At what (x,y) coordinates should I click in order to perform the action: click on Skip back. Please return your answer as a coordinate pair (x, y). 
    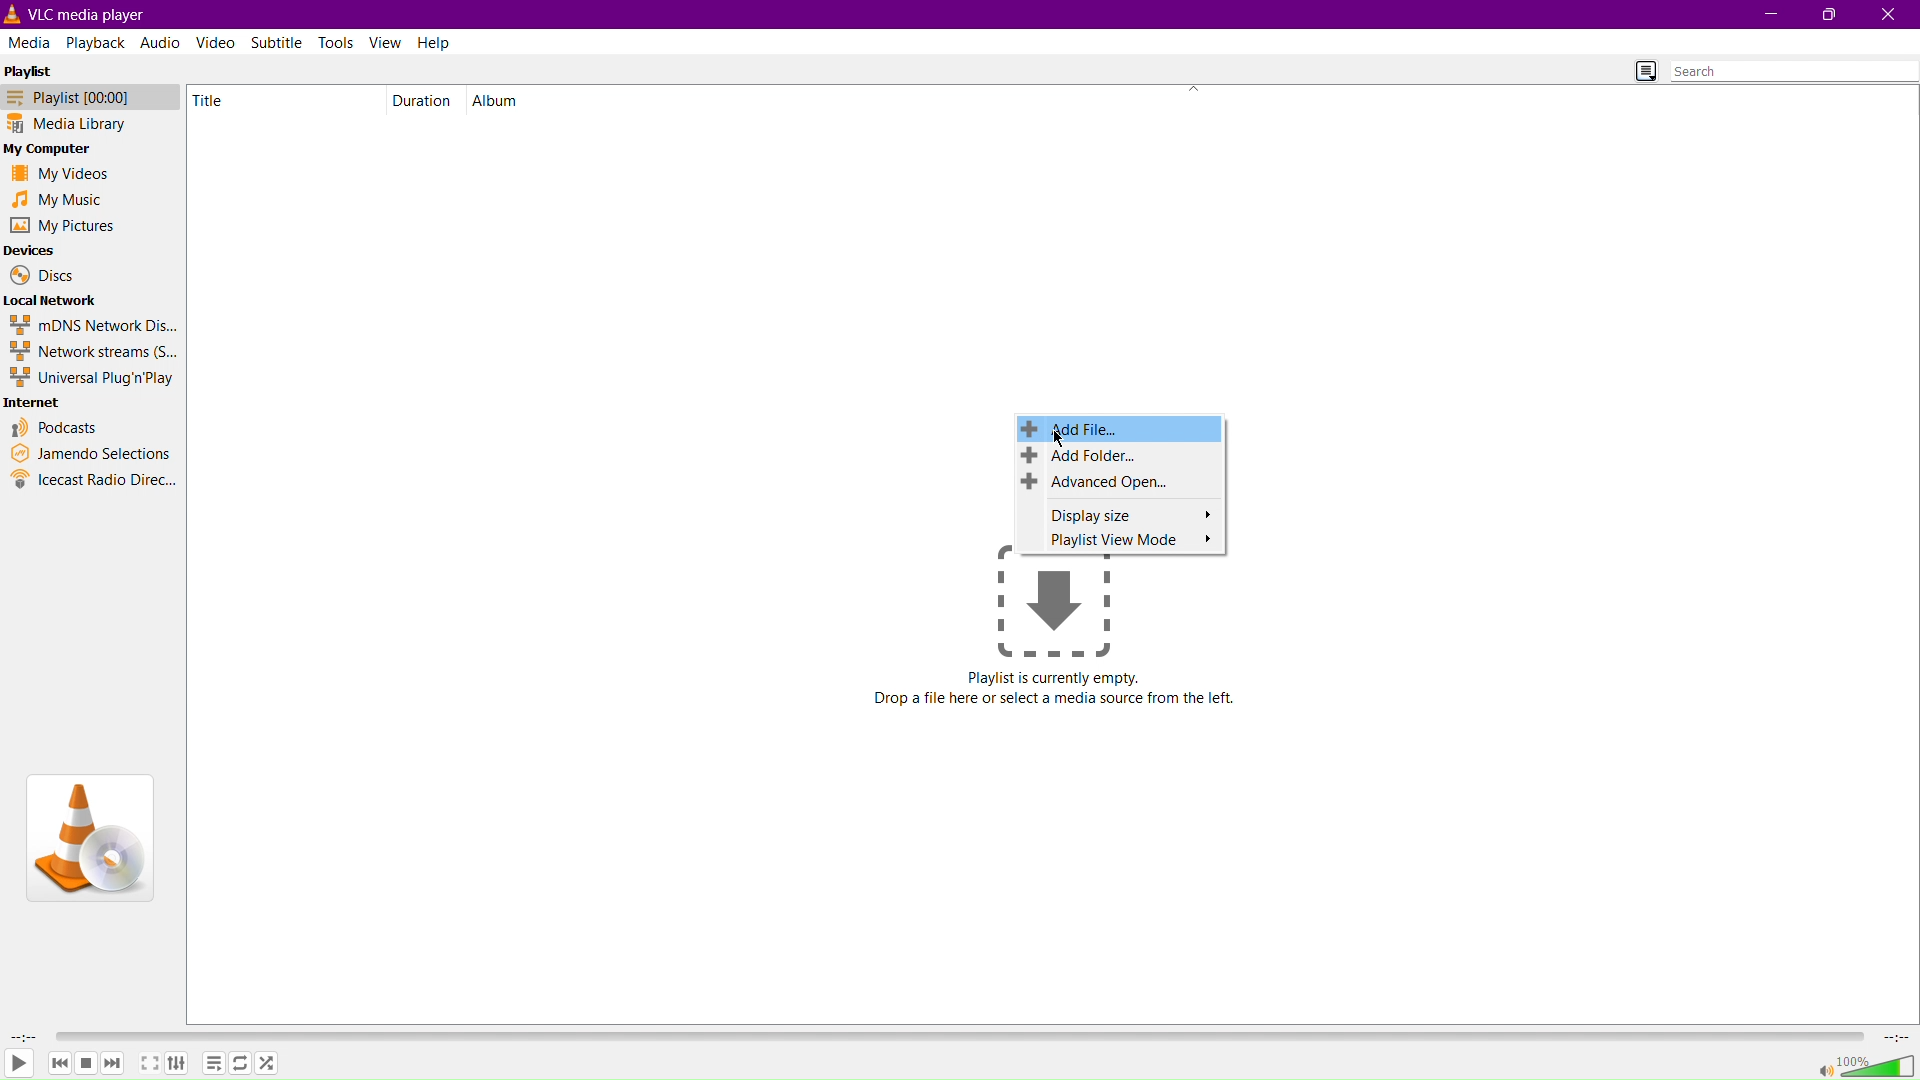
    Looking at the image, I should click on (59, 1063).